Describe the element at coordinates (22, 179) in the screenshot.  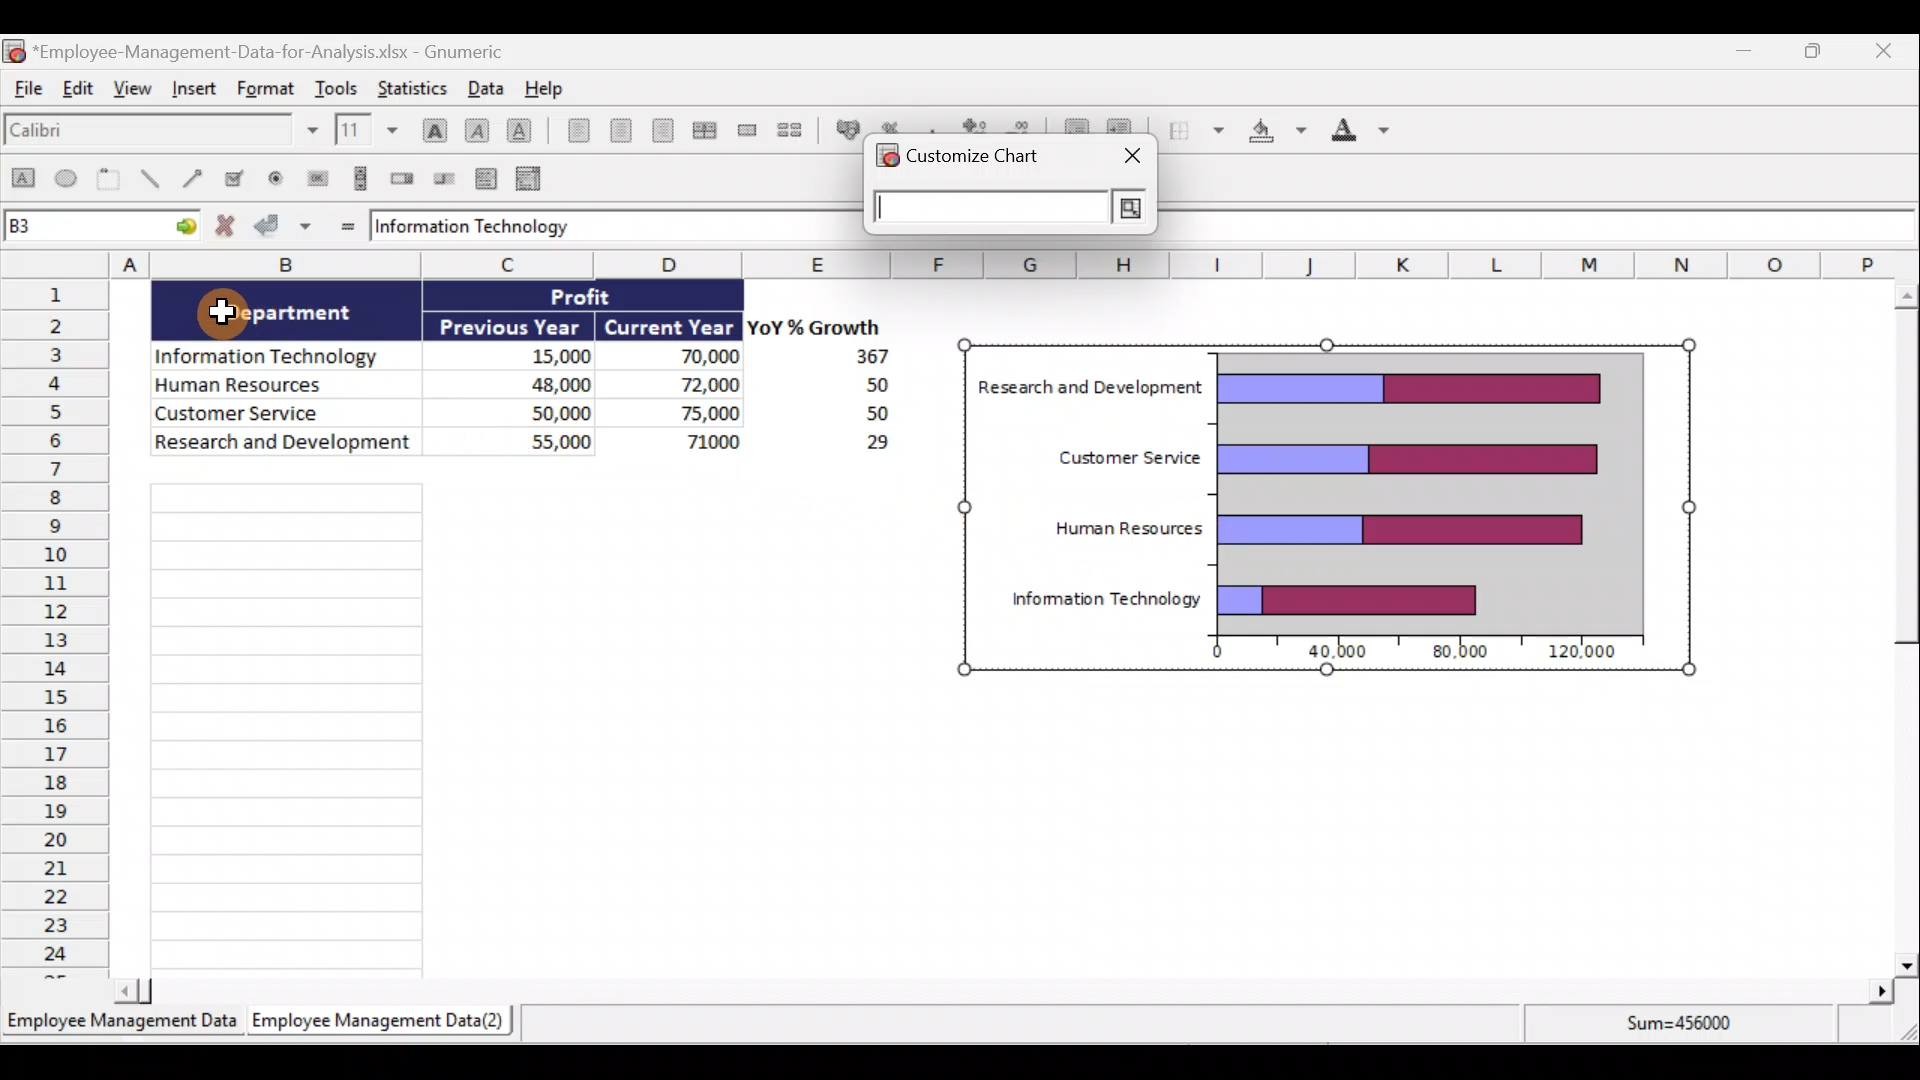
I see `Create a rectangle object` at that location.